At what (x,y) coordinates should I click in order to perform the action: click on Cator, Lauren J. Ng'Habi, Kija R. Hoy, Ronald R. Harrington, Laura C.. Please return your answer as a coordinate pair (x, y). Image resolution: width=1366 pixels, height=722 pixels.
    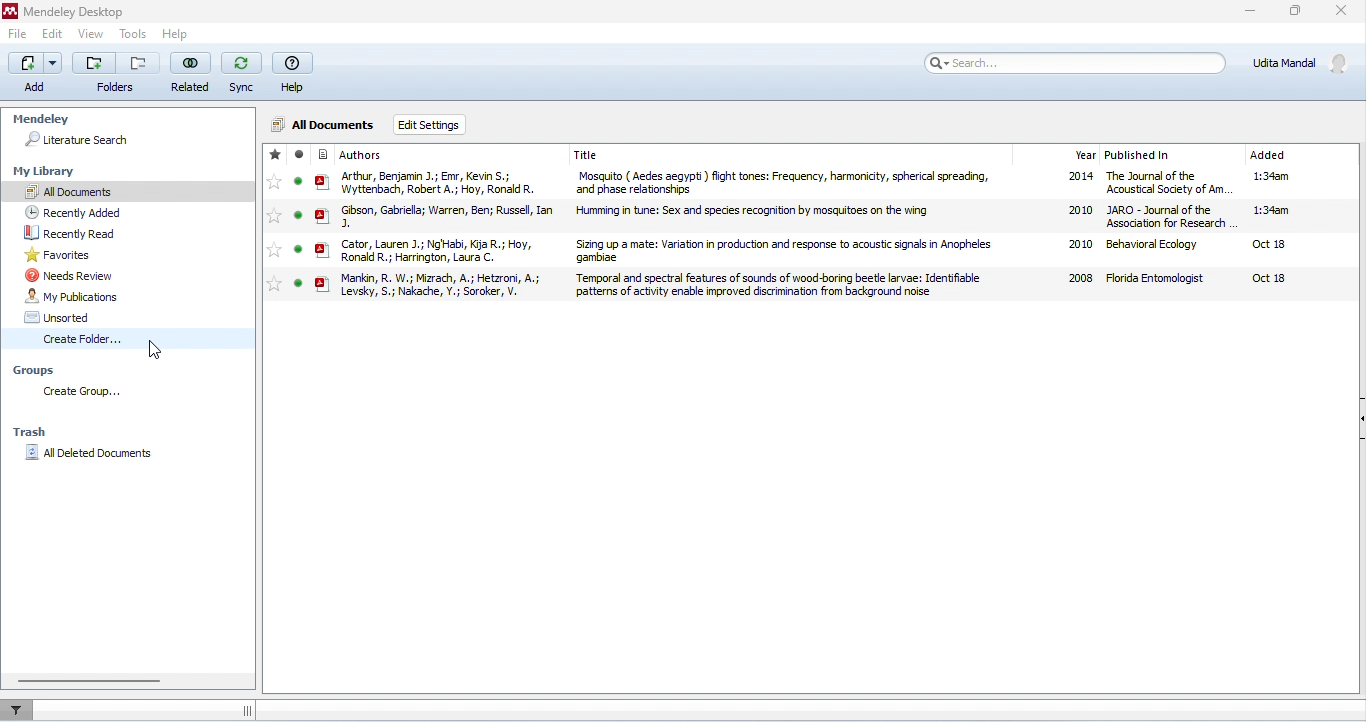
    Looking at the image, I should click on (439, 251).